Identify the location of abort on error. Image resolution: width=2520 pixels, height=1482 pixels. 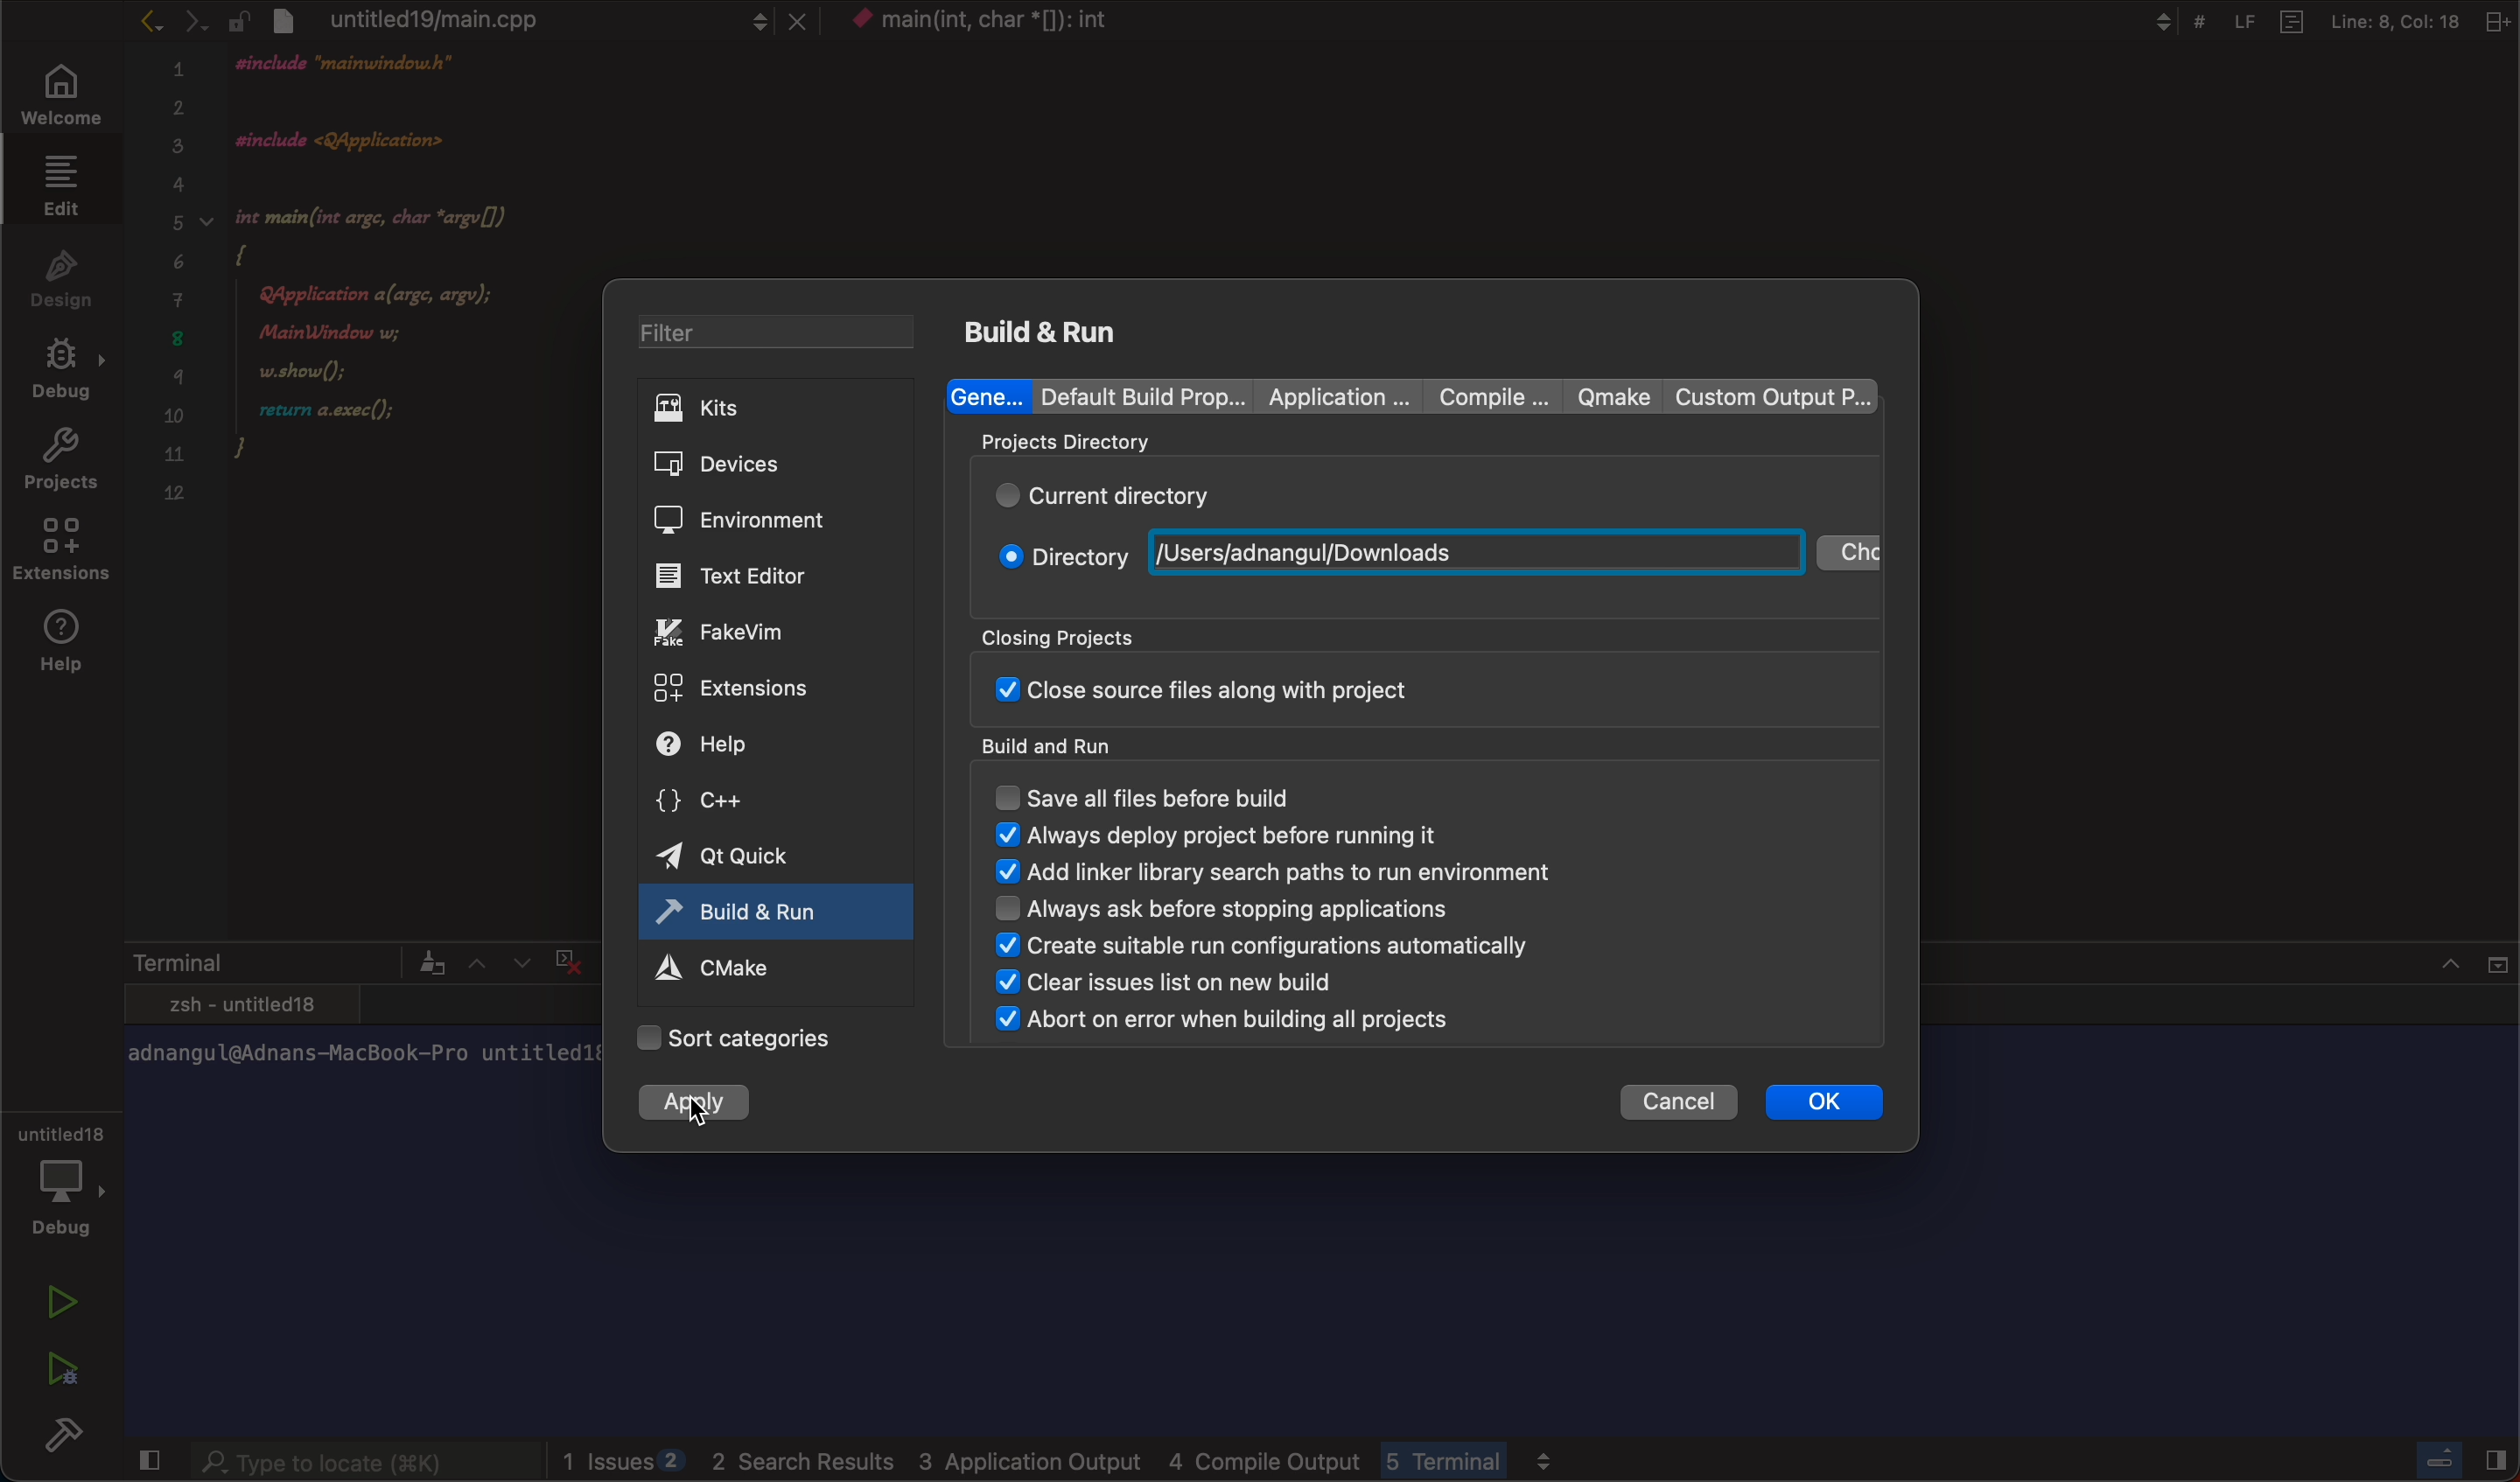
(1212, 1022).